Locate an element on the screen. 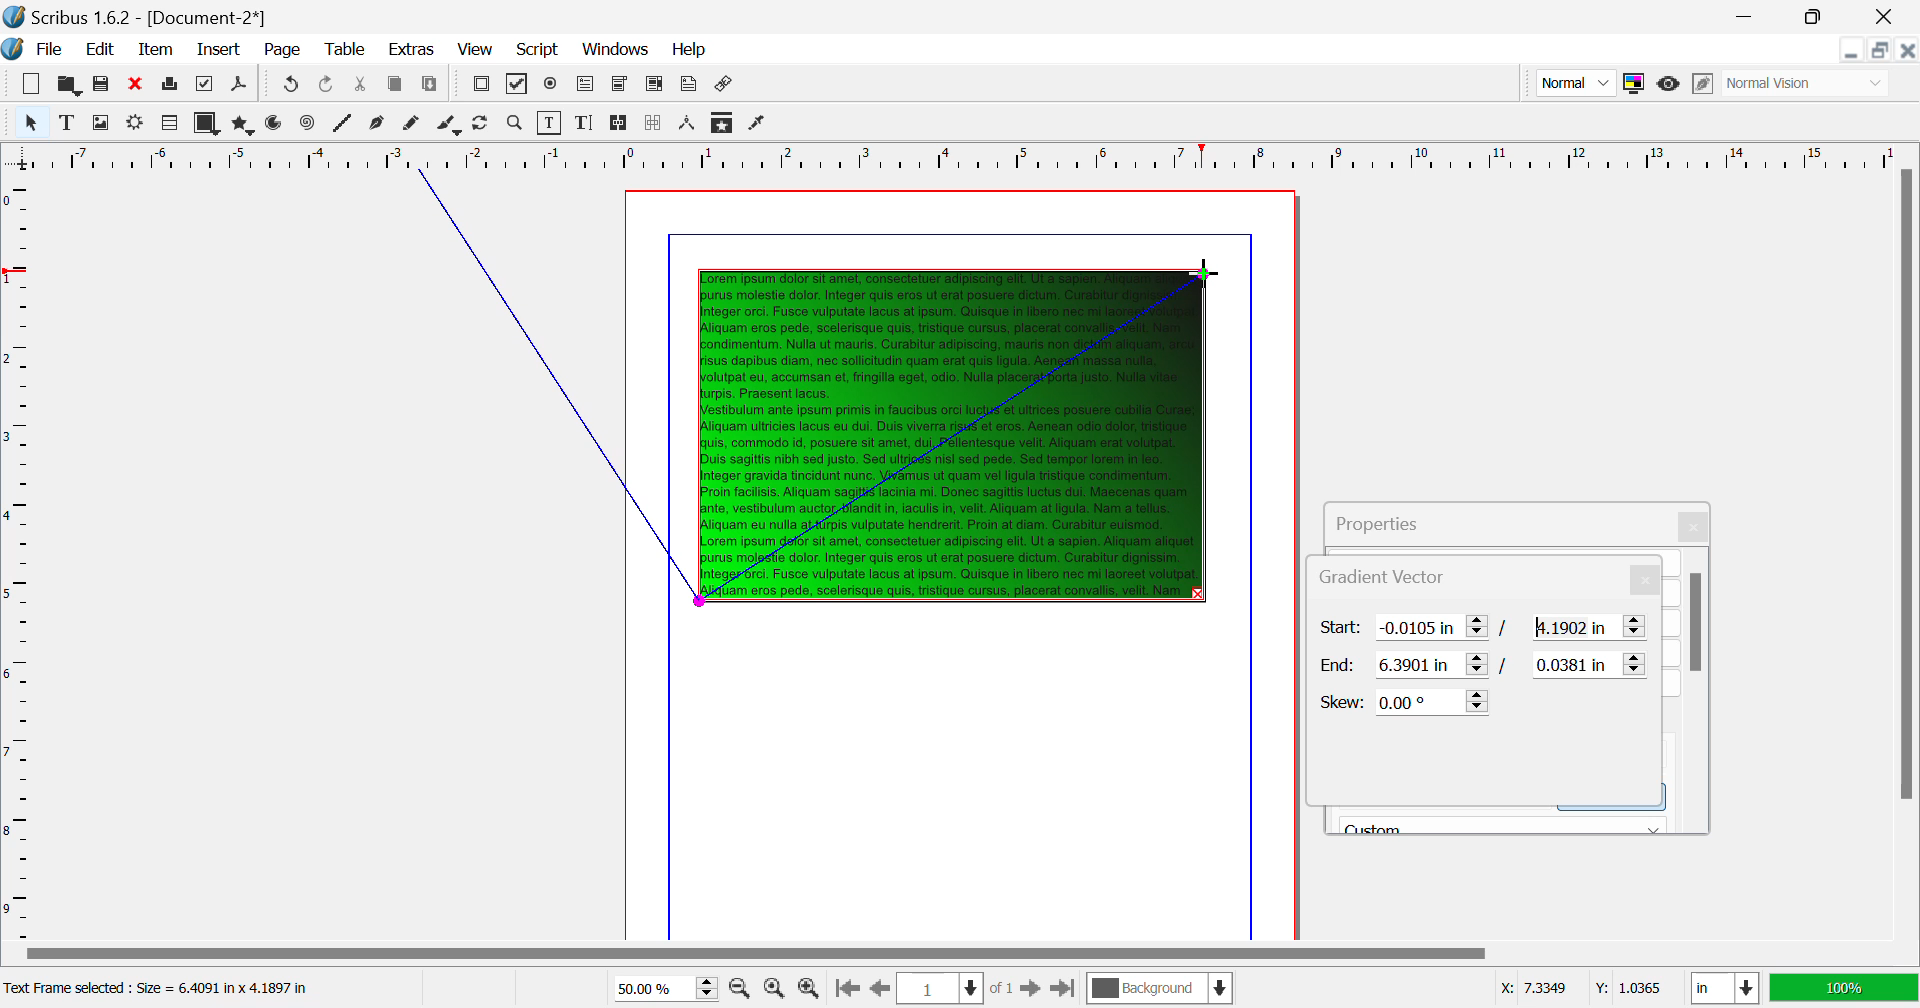  View is located at coordinates (474, 50).